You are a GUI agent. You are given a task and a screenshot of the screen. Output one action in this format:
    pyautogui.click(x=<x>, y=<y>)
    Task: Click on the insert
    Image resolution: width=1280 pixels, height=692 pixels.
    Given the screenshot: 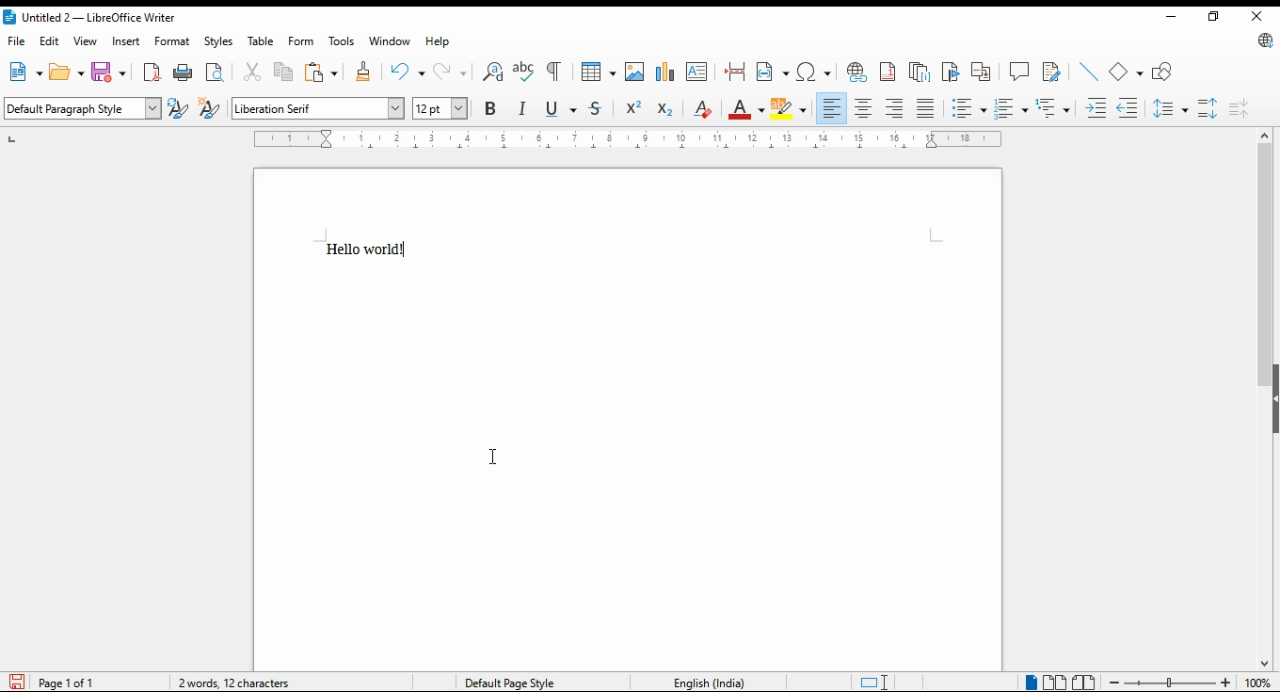 What is the action you would take?
    pyautogui.click(x=128, y=42)
    